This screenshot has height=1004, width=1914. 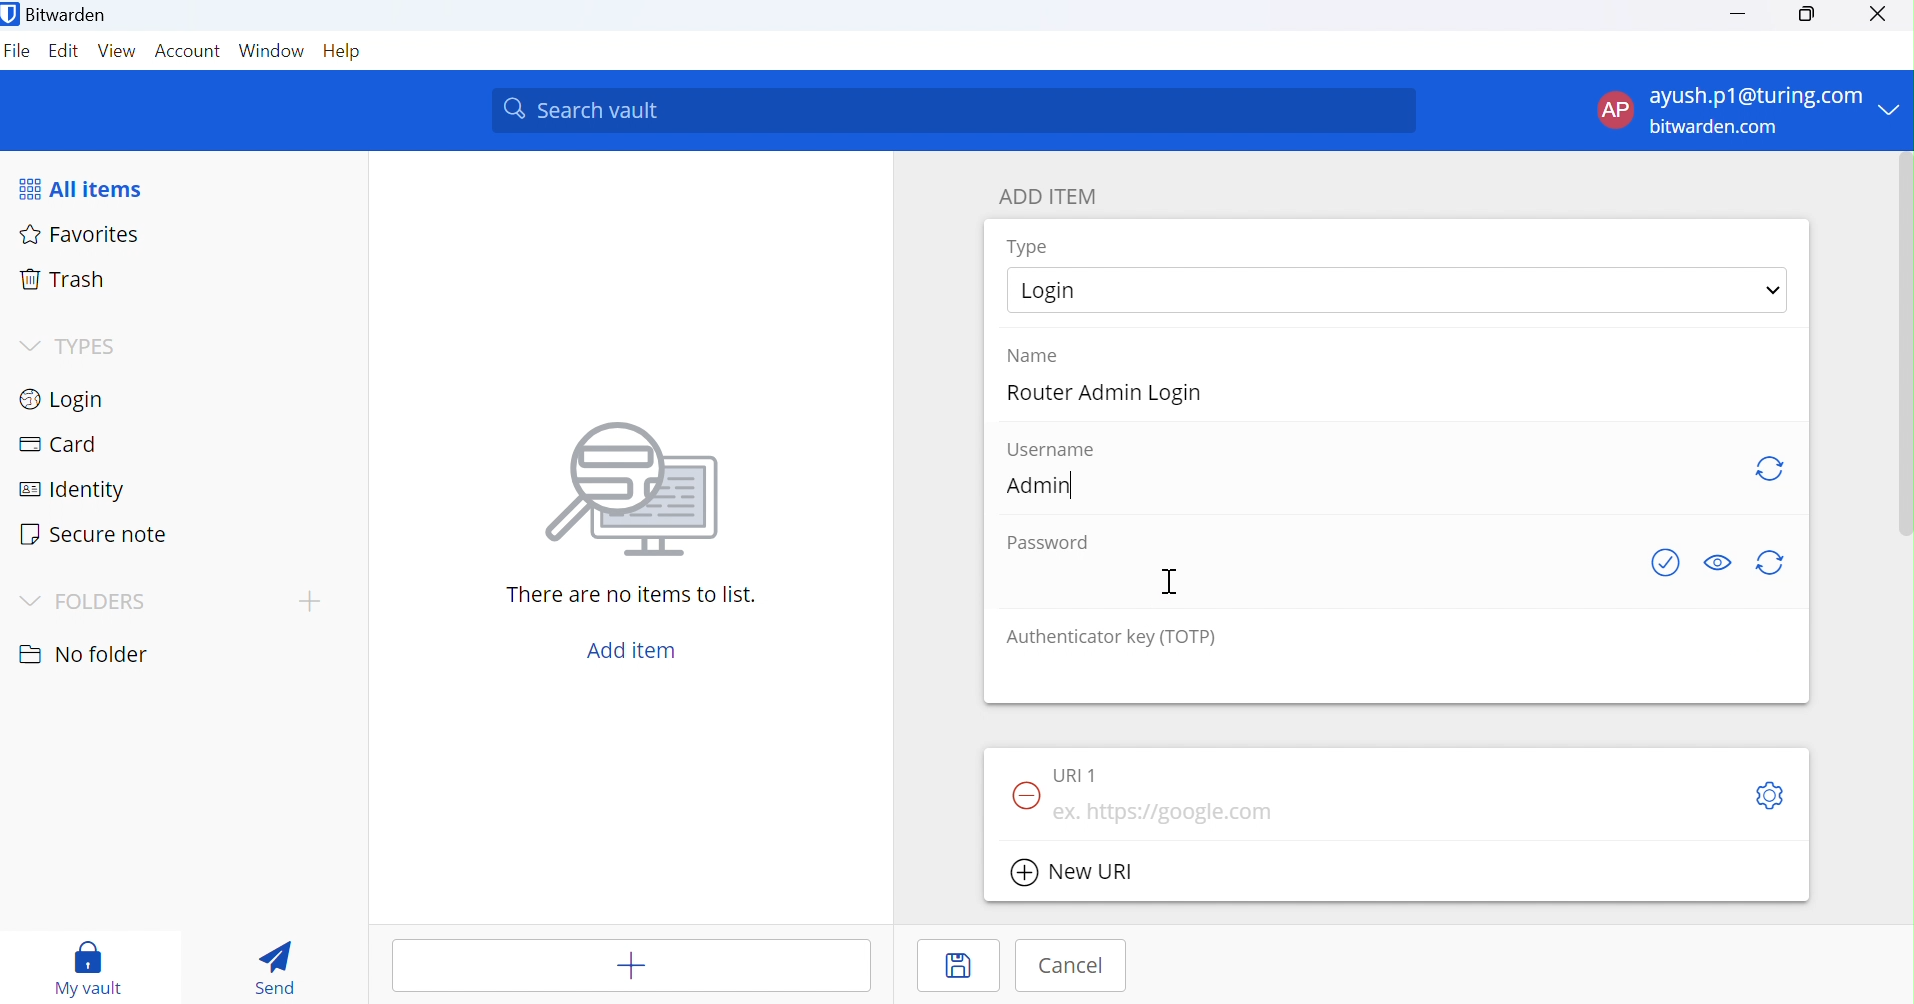 I want to click on View, so click(x=117, y=54).